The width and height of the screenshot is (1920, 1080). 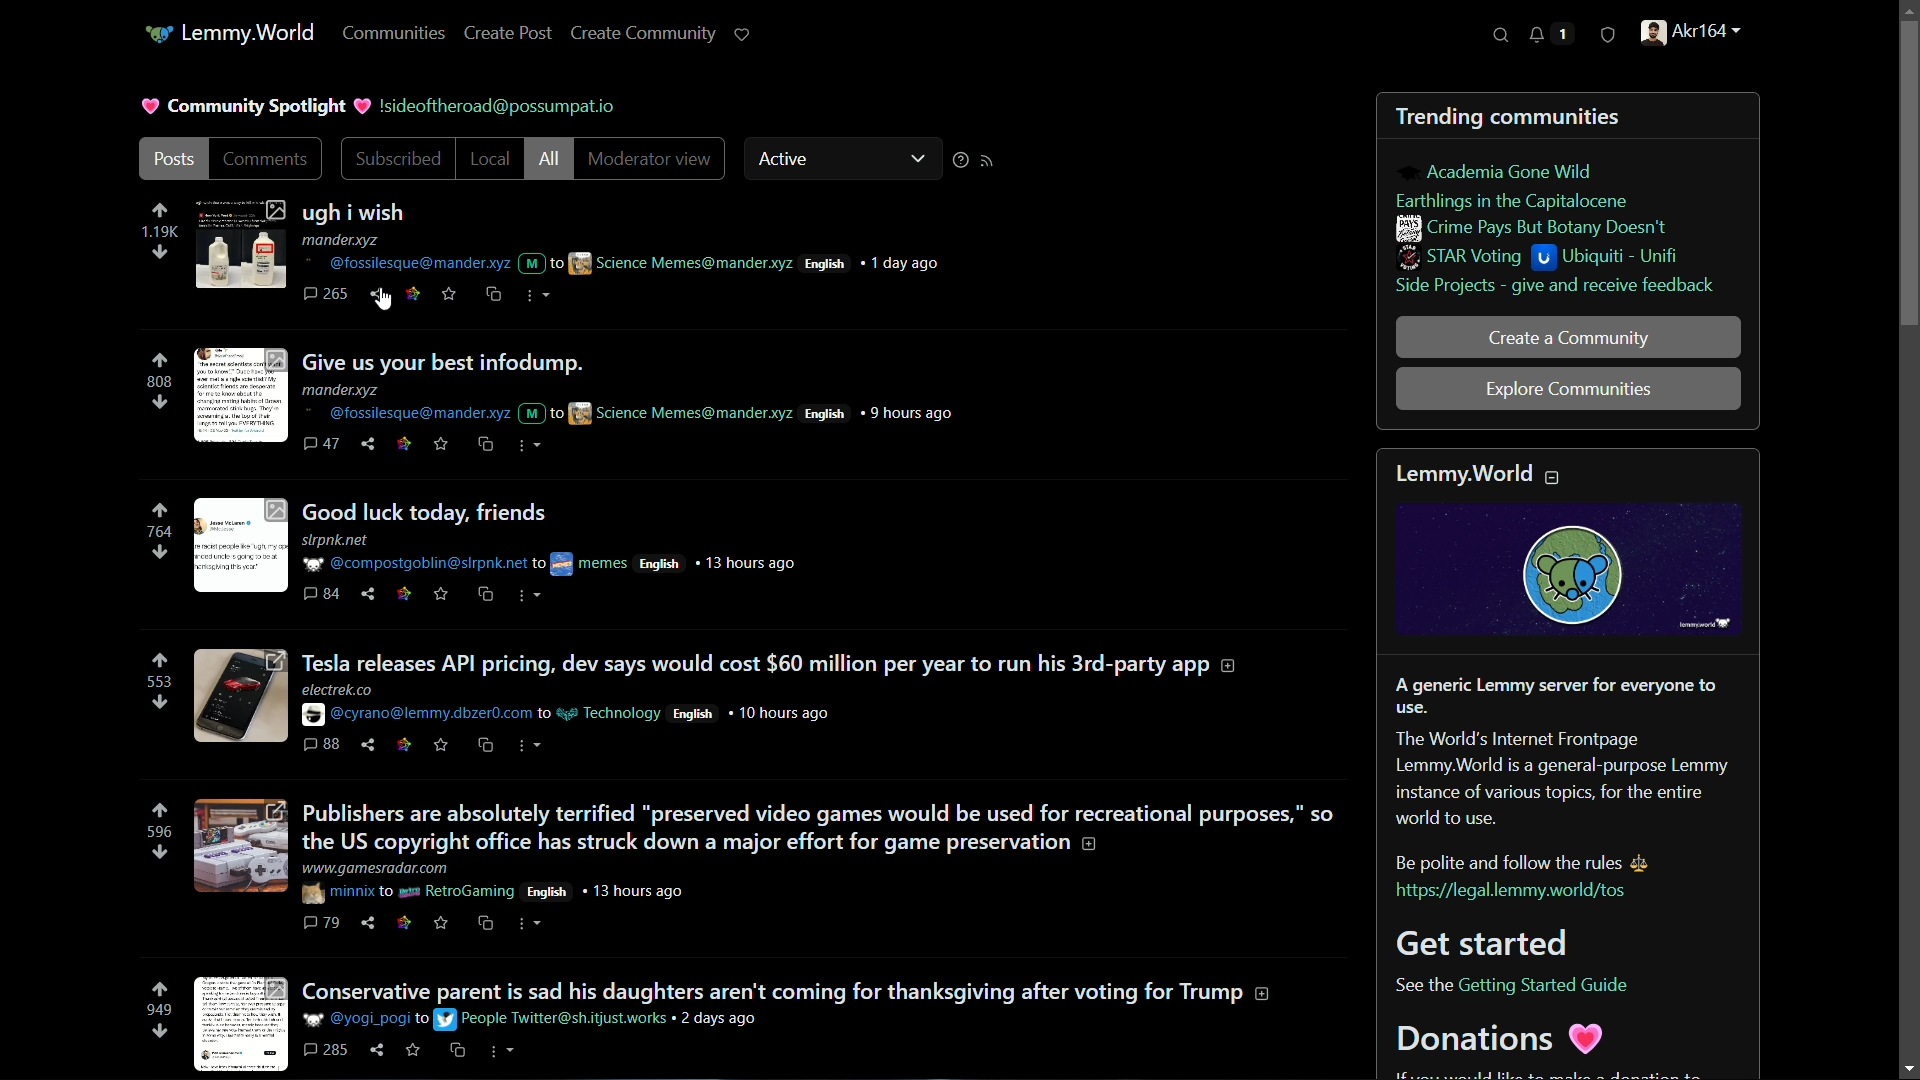 I want to click on @cyrano@lemmy.dbzer0.com, so click(x=416, y=715).